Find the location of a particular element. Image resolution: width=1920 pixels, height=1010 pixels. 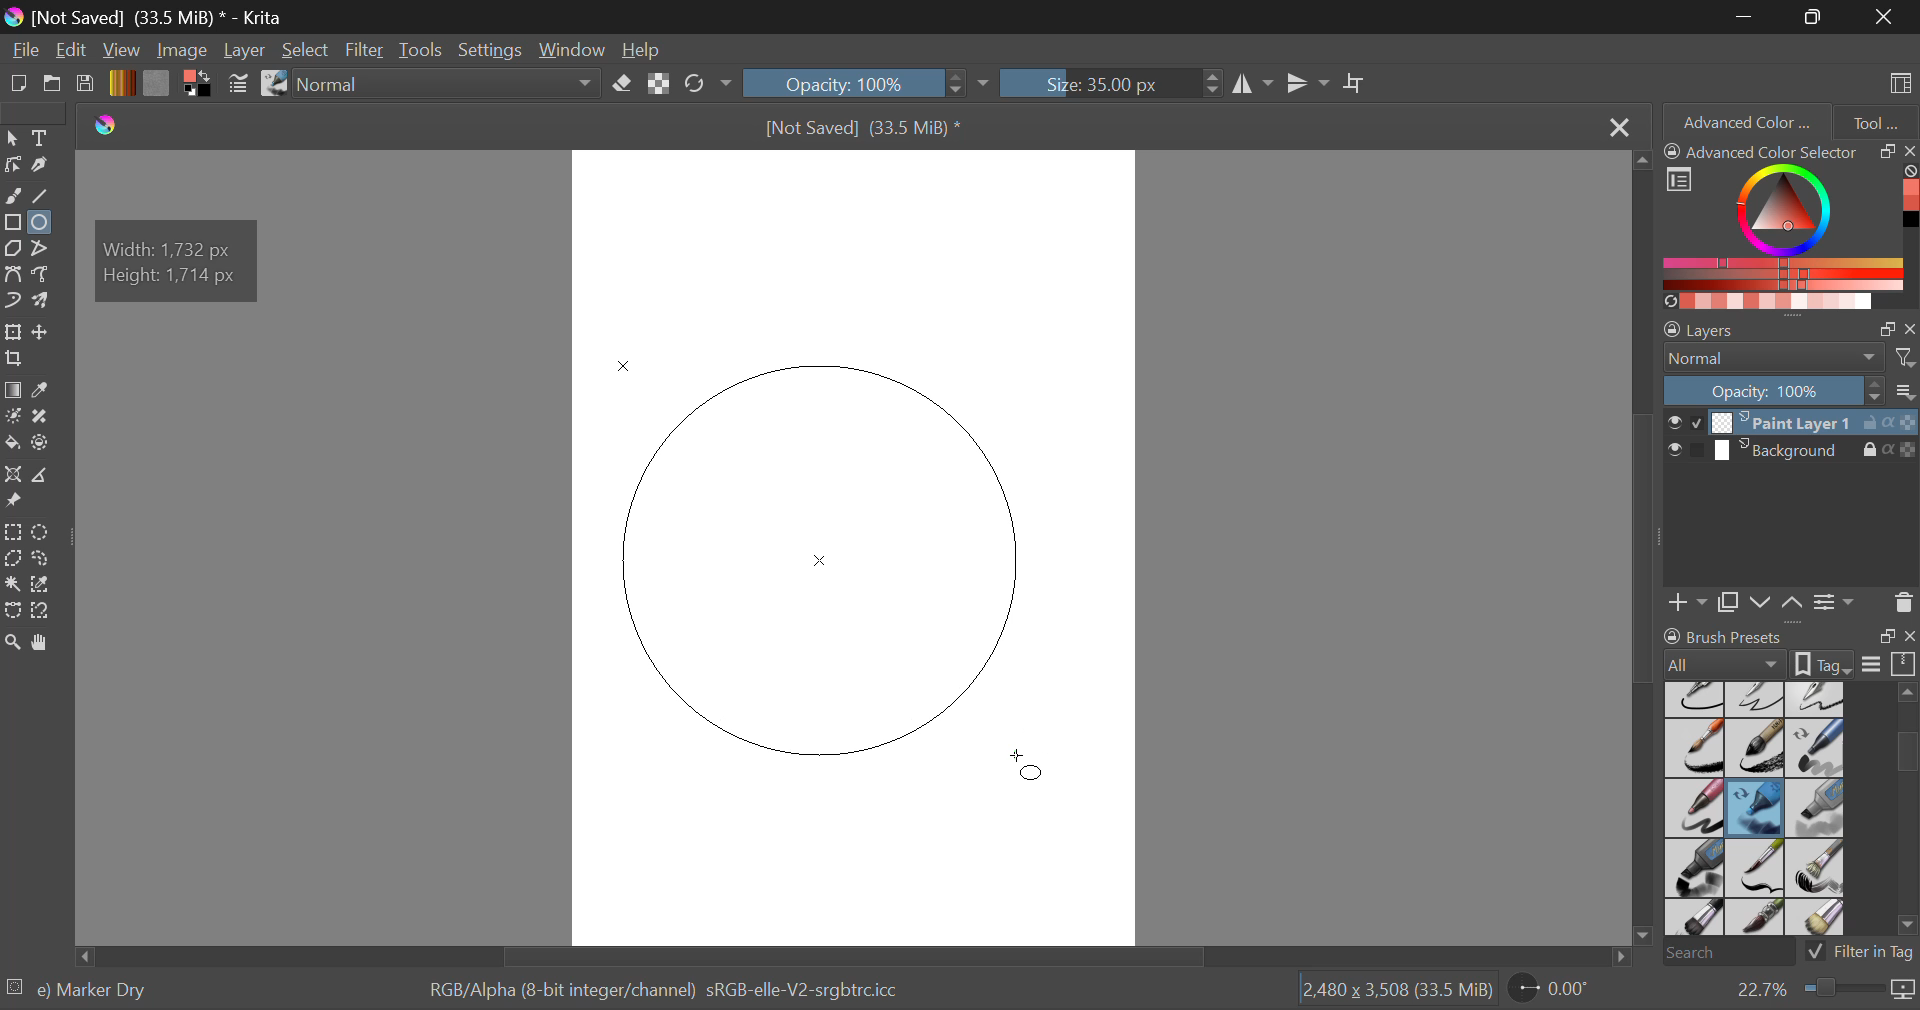

Marker Dry is located at coordinates (1756, 808).